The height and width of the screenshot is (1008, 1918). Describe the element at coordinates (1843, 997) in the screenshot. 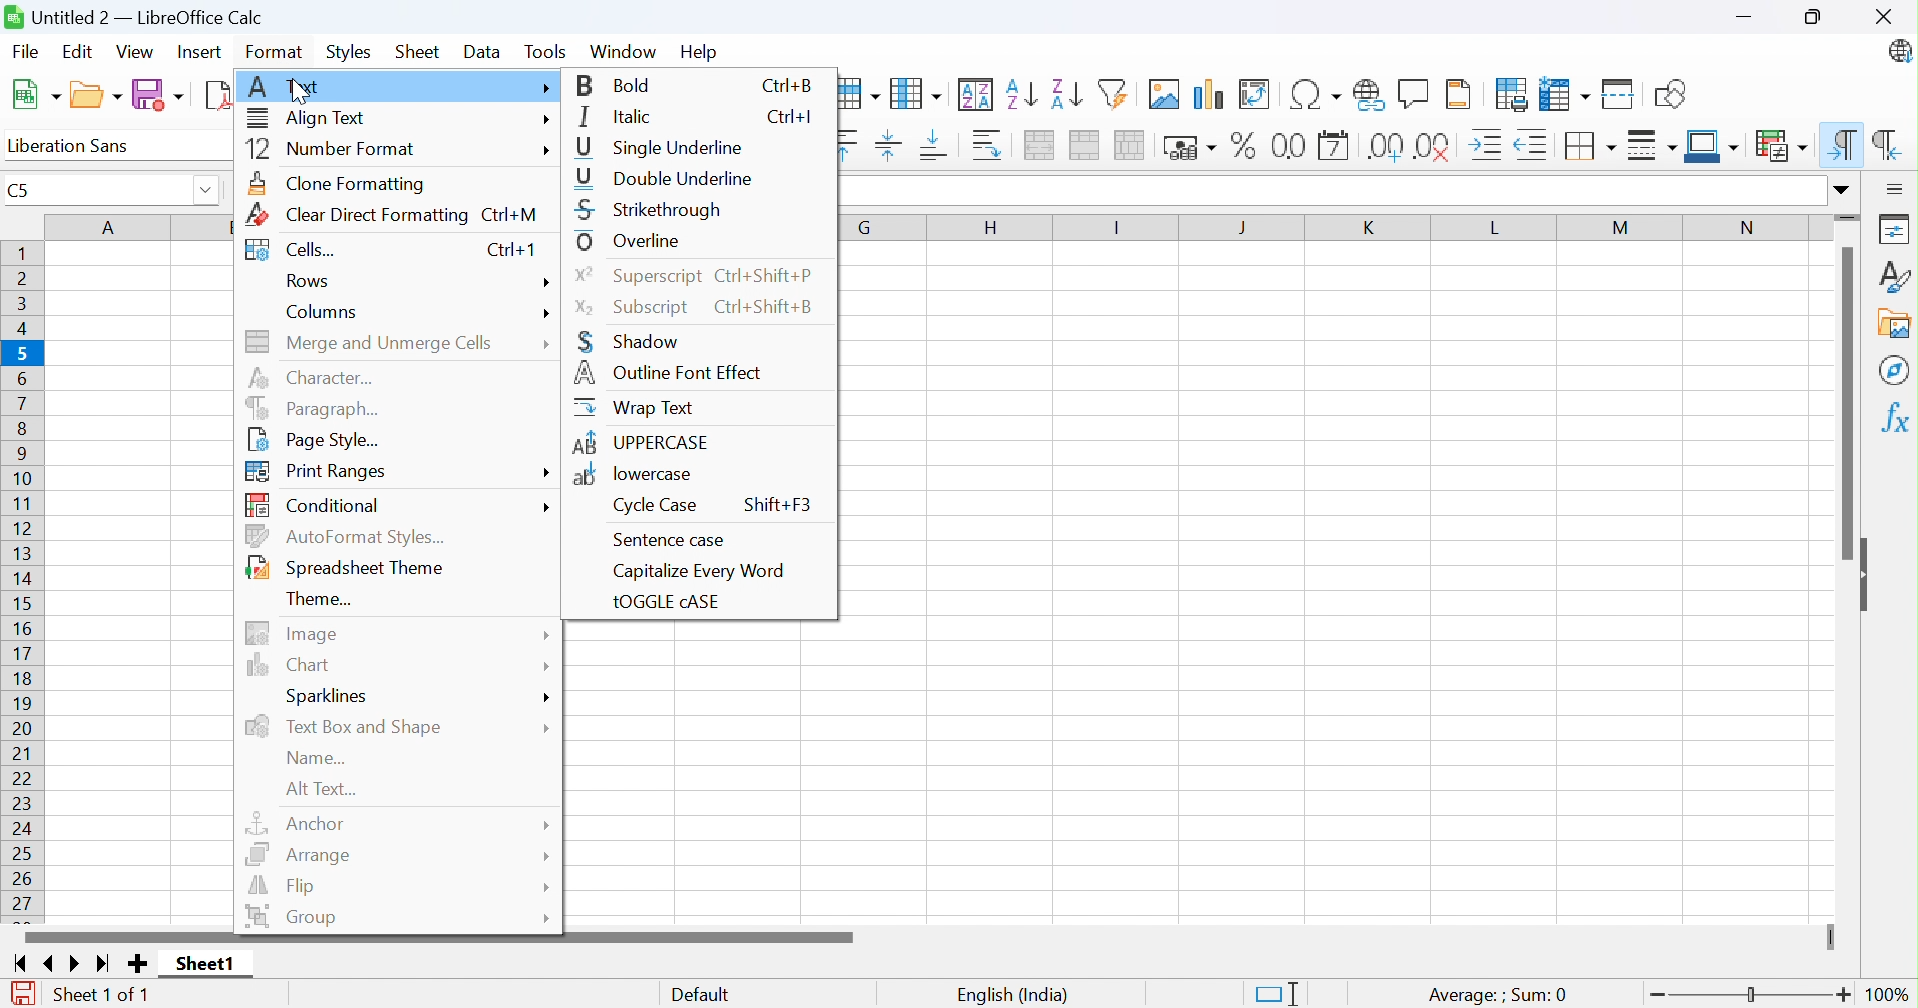

I see `Zoom in` at that location.